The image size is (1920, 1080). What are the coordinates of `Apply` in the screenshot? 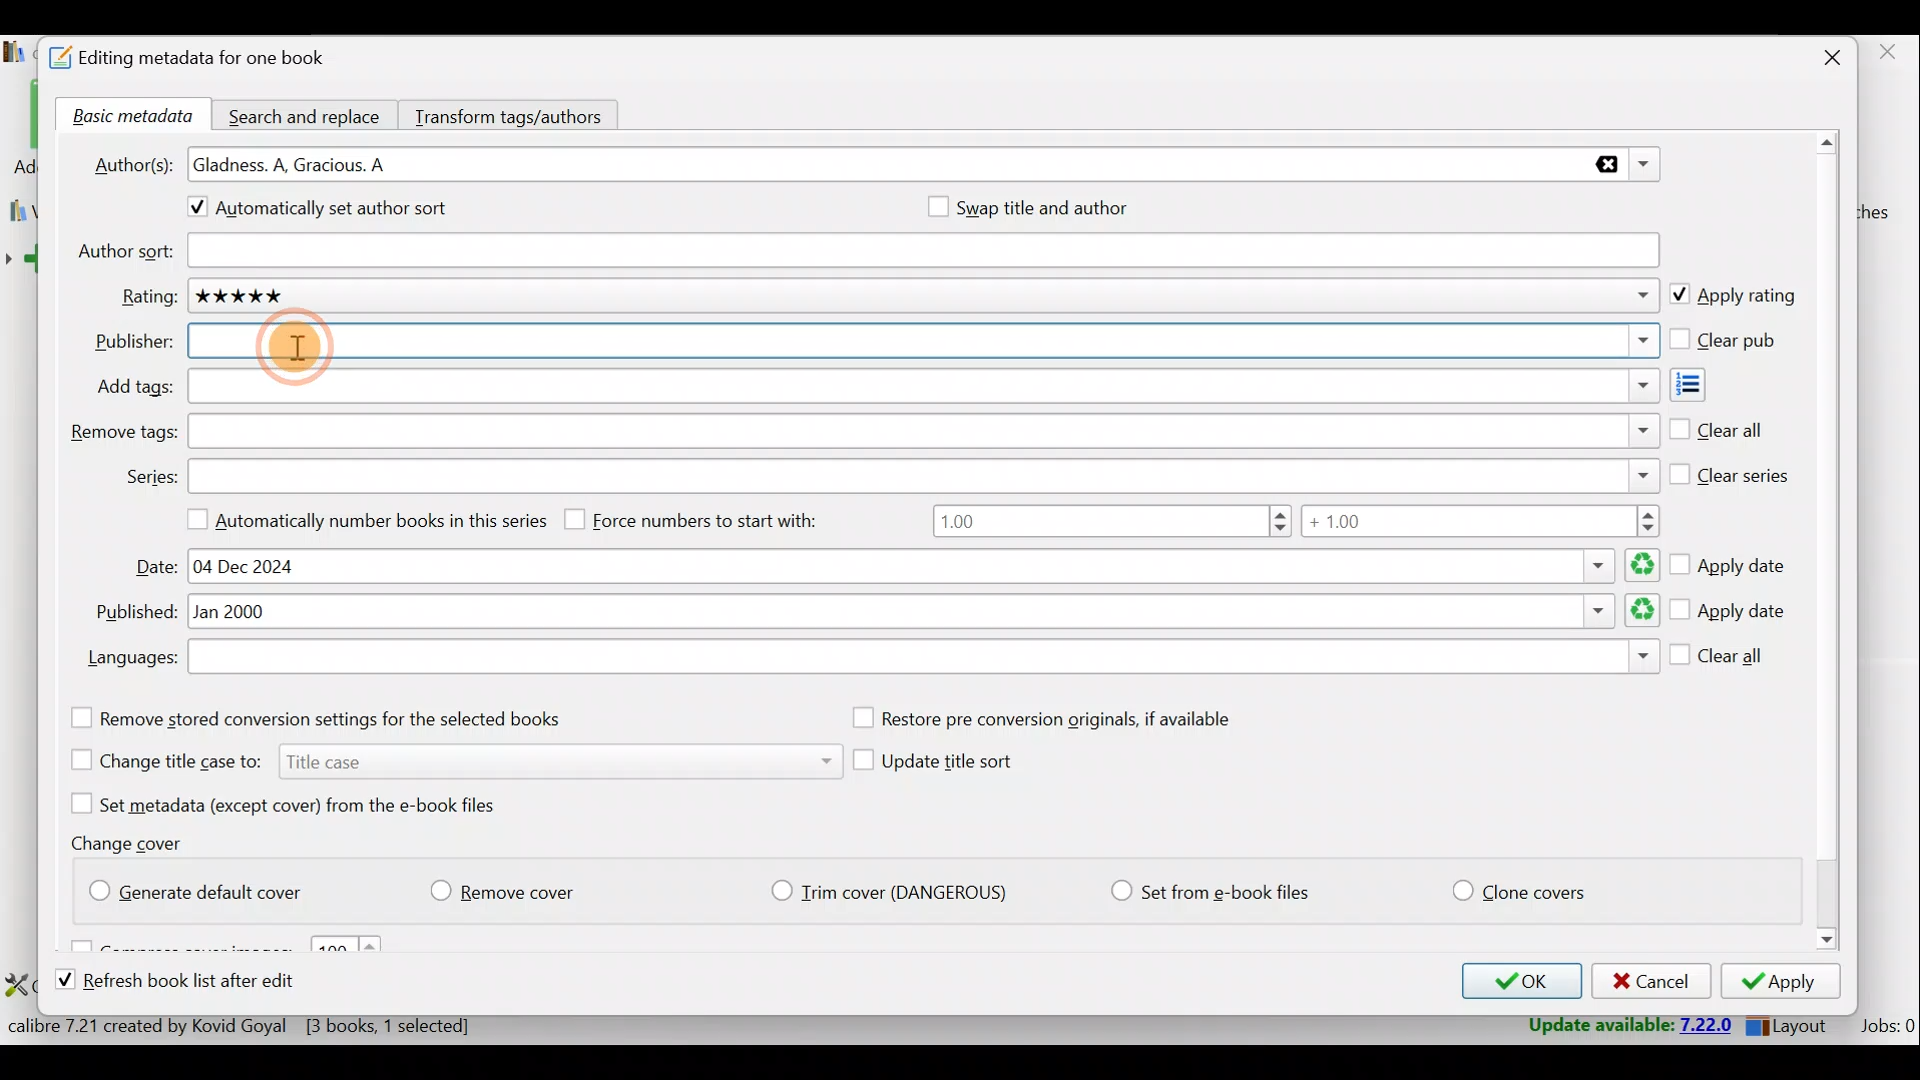 It's located at (1787, 984).